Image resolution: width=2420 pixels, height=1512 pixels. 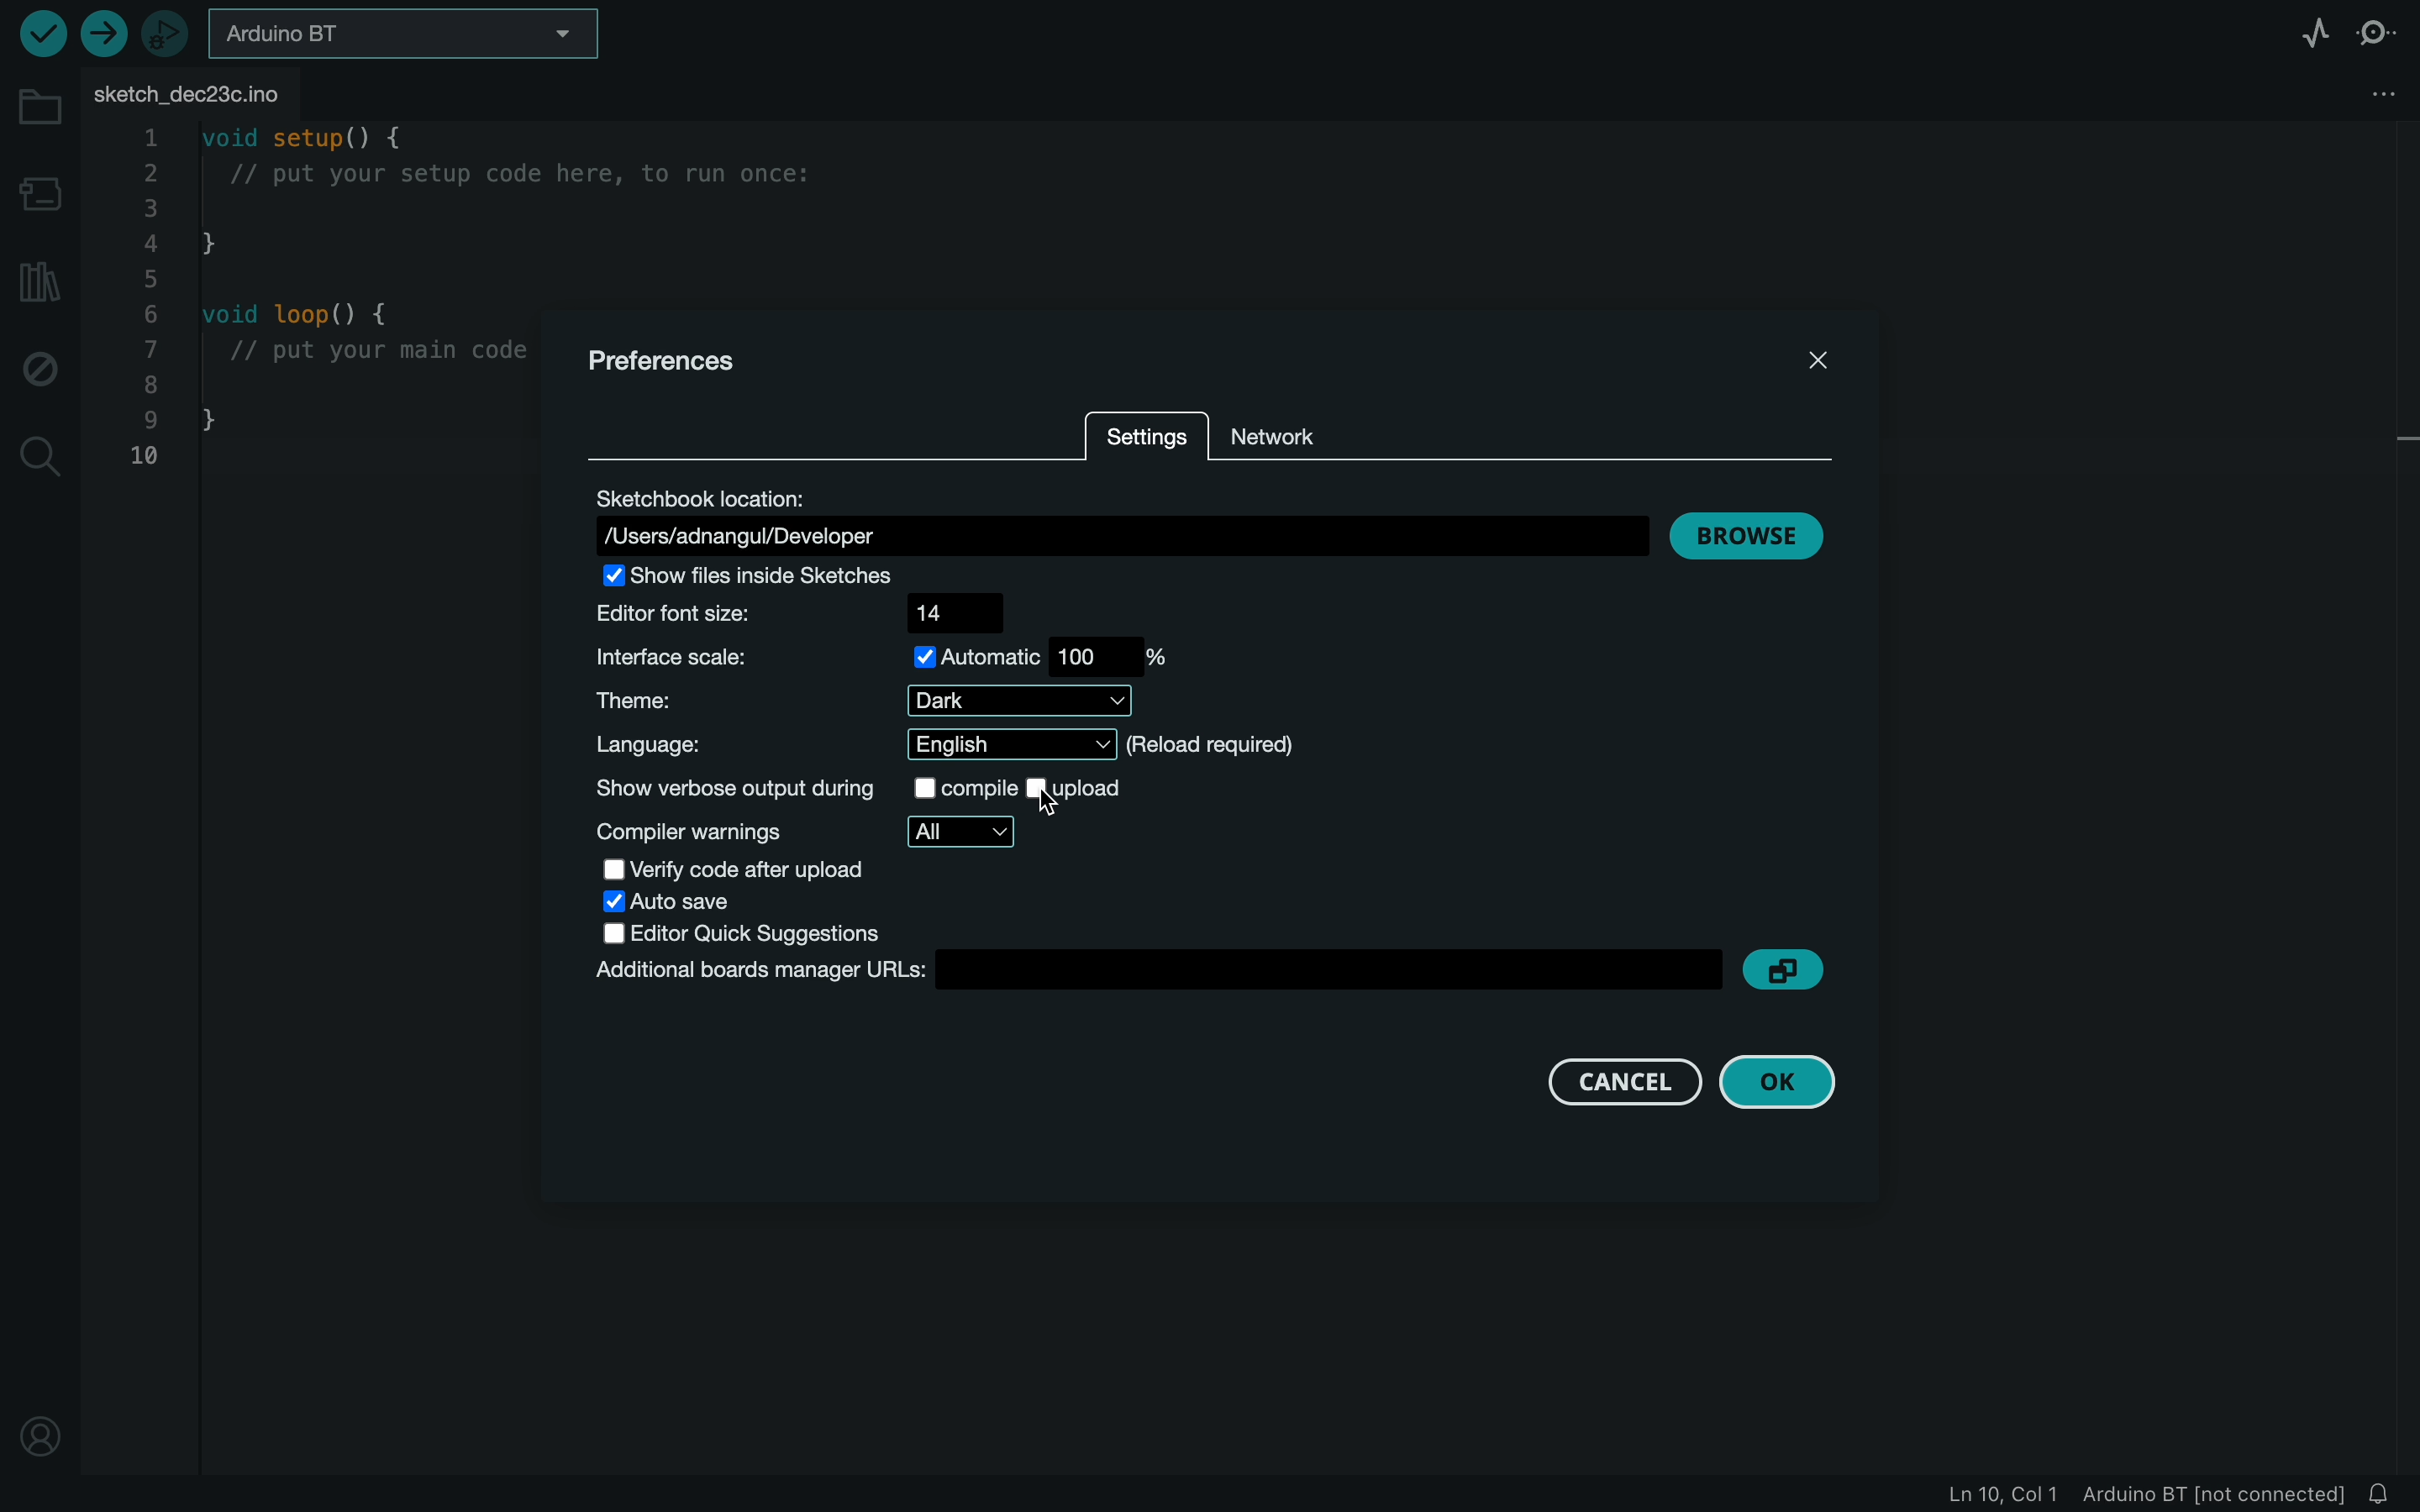 I want to click on language, so click(x=958, y=745).